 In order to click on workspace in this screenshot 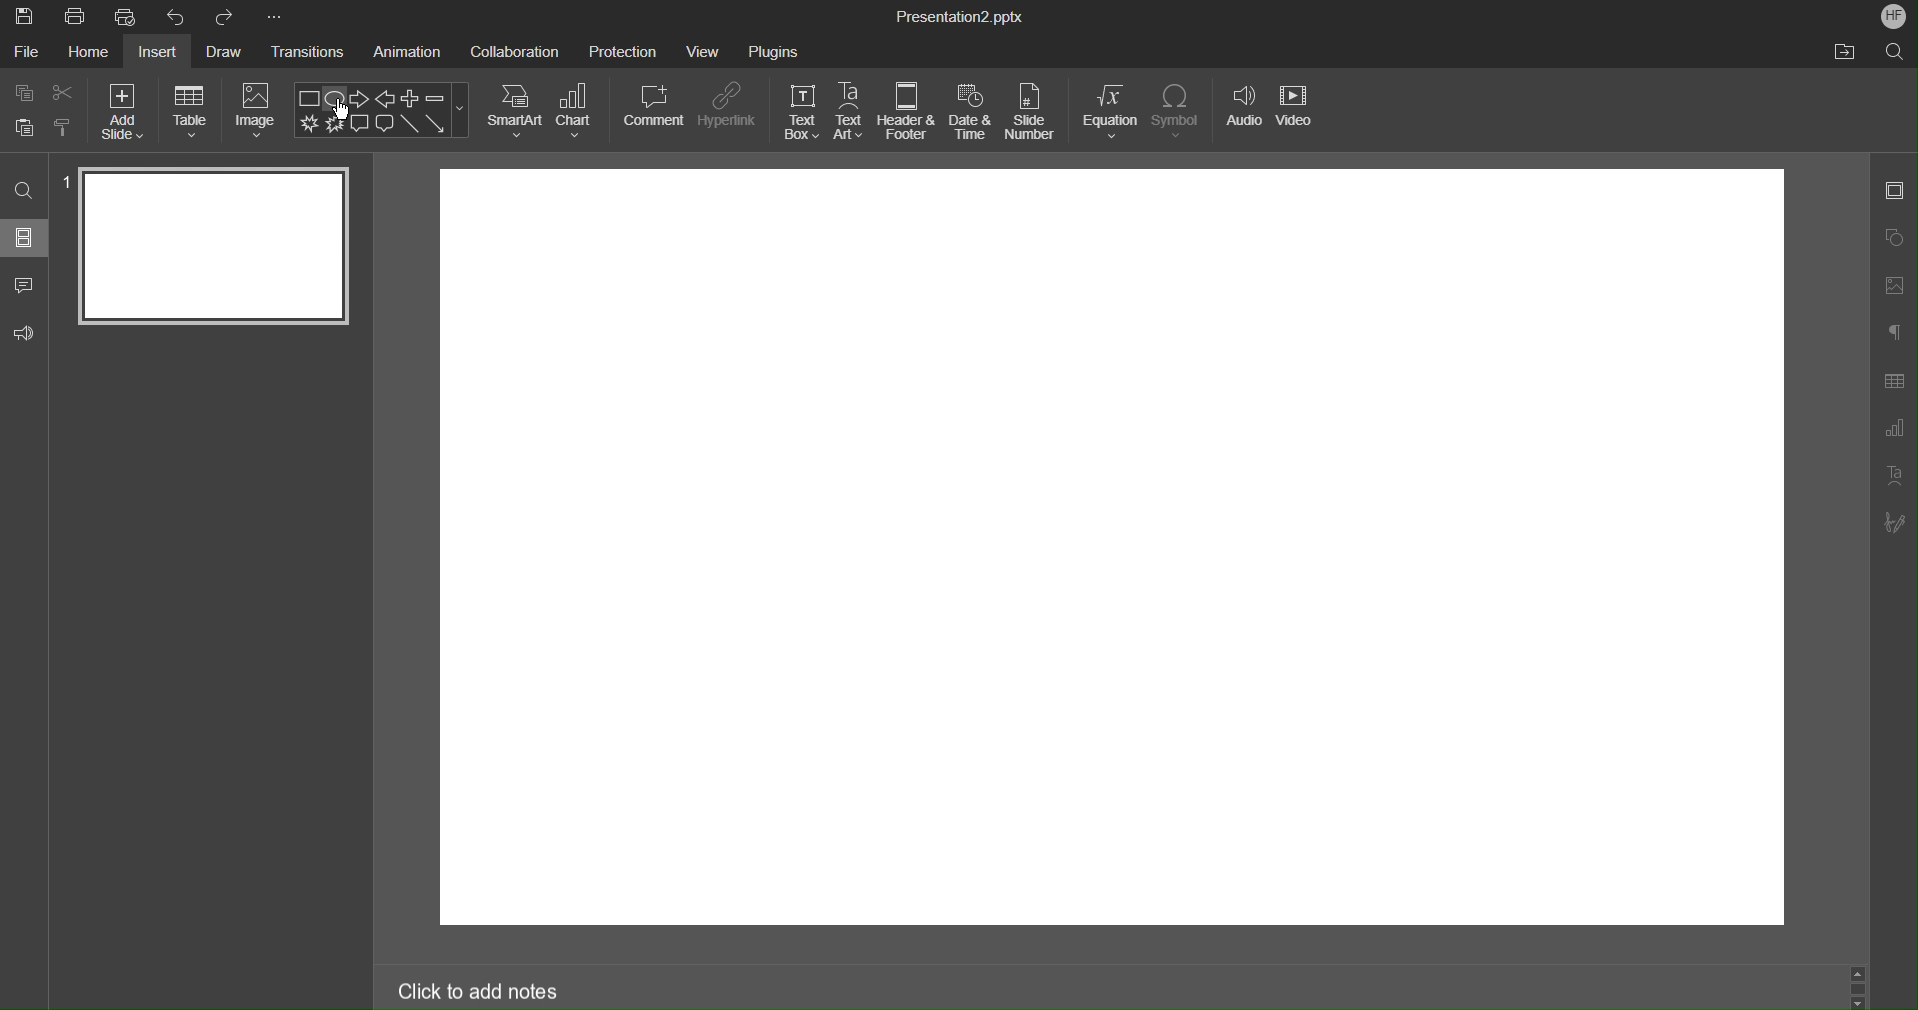, I will do `click(1116, 545)`.